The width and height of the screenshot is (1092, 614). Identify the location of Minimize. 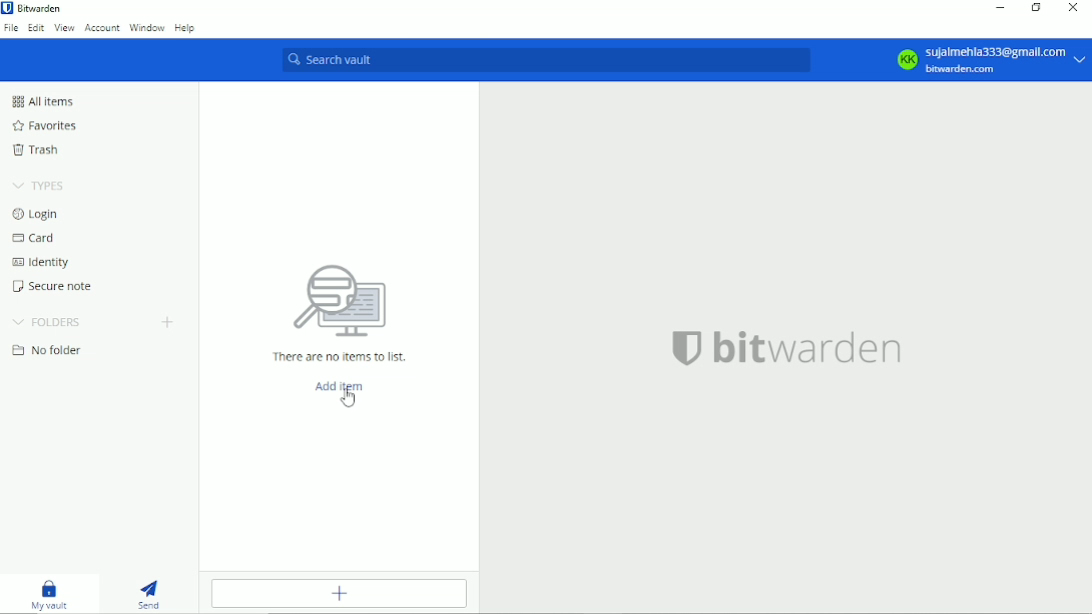
(998, 8).